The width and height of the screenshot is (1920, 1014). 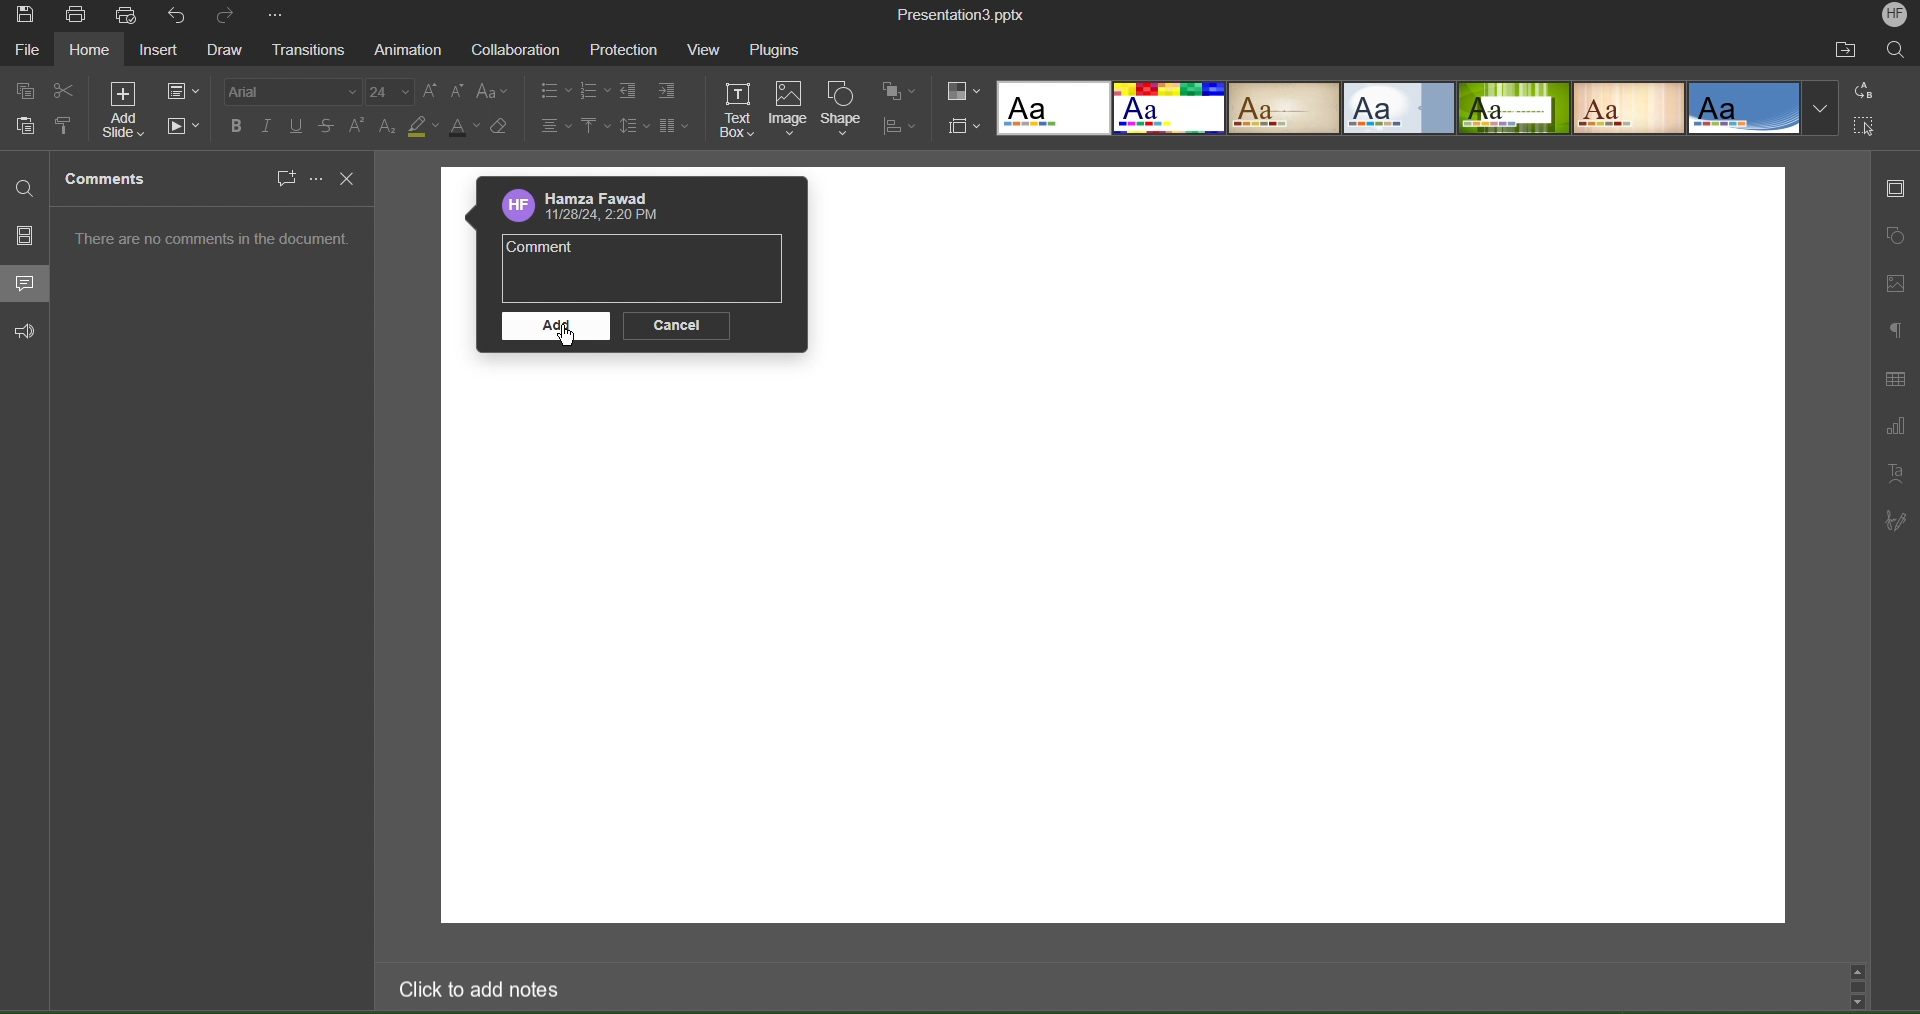 What do you see at coordinates (161, 53) in the screenshot?
I see `Insert` at bounding box center [161, 53].